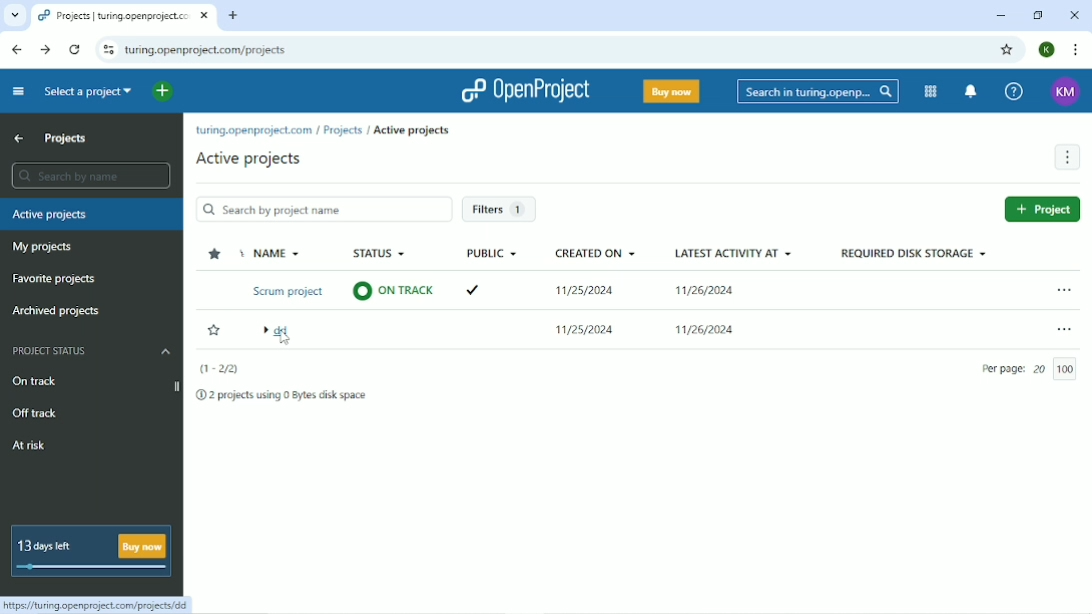 The height and width of the screenshot is (614, 1092). What do you see at coordinates (19, 92) in the screenshot?
I see `Collapse project menu` at bounding box center [19, 92].